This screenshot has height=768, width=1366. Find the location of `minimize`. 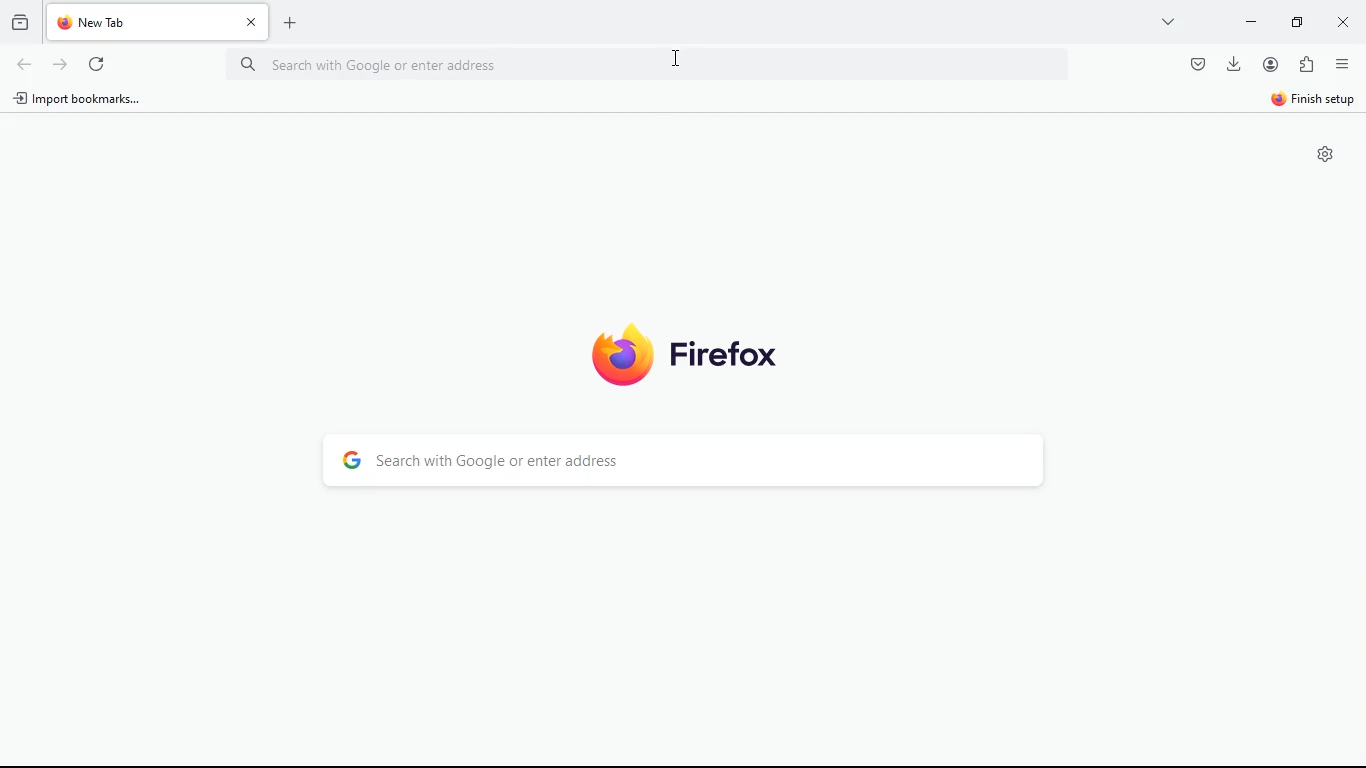

minimize is located at coordinates (1252, 23).